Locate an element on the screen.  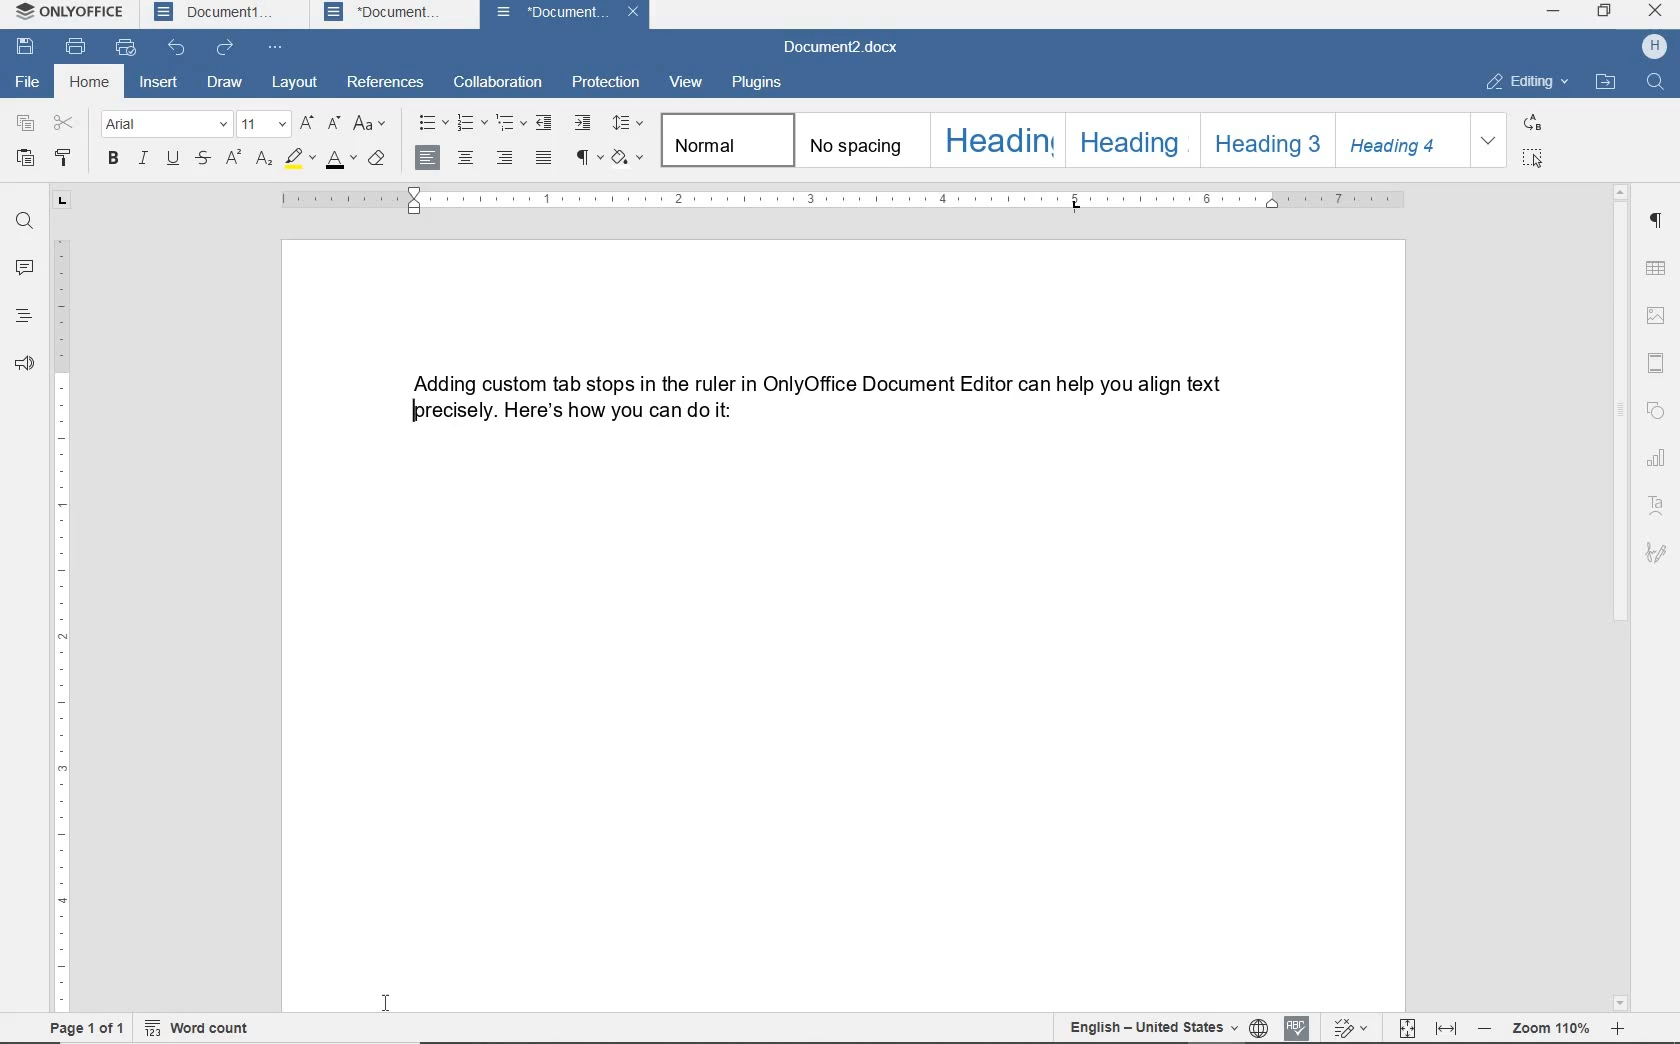
align center is located at coordinates (466, 157).